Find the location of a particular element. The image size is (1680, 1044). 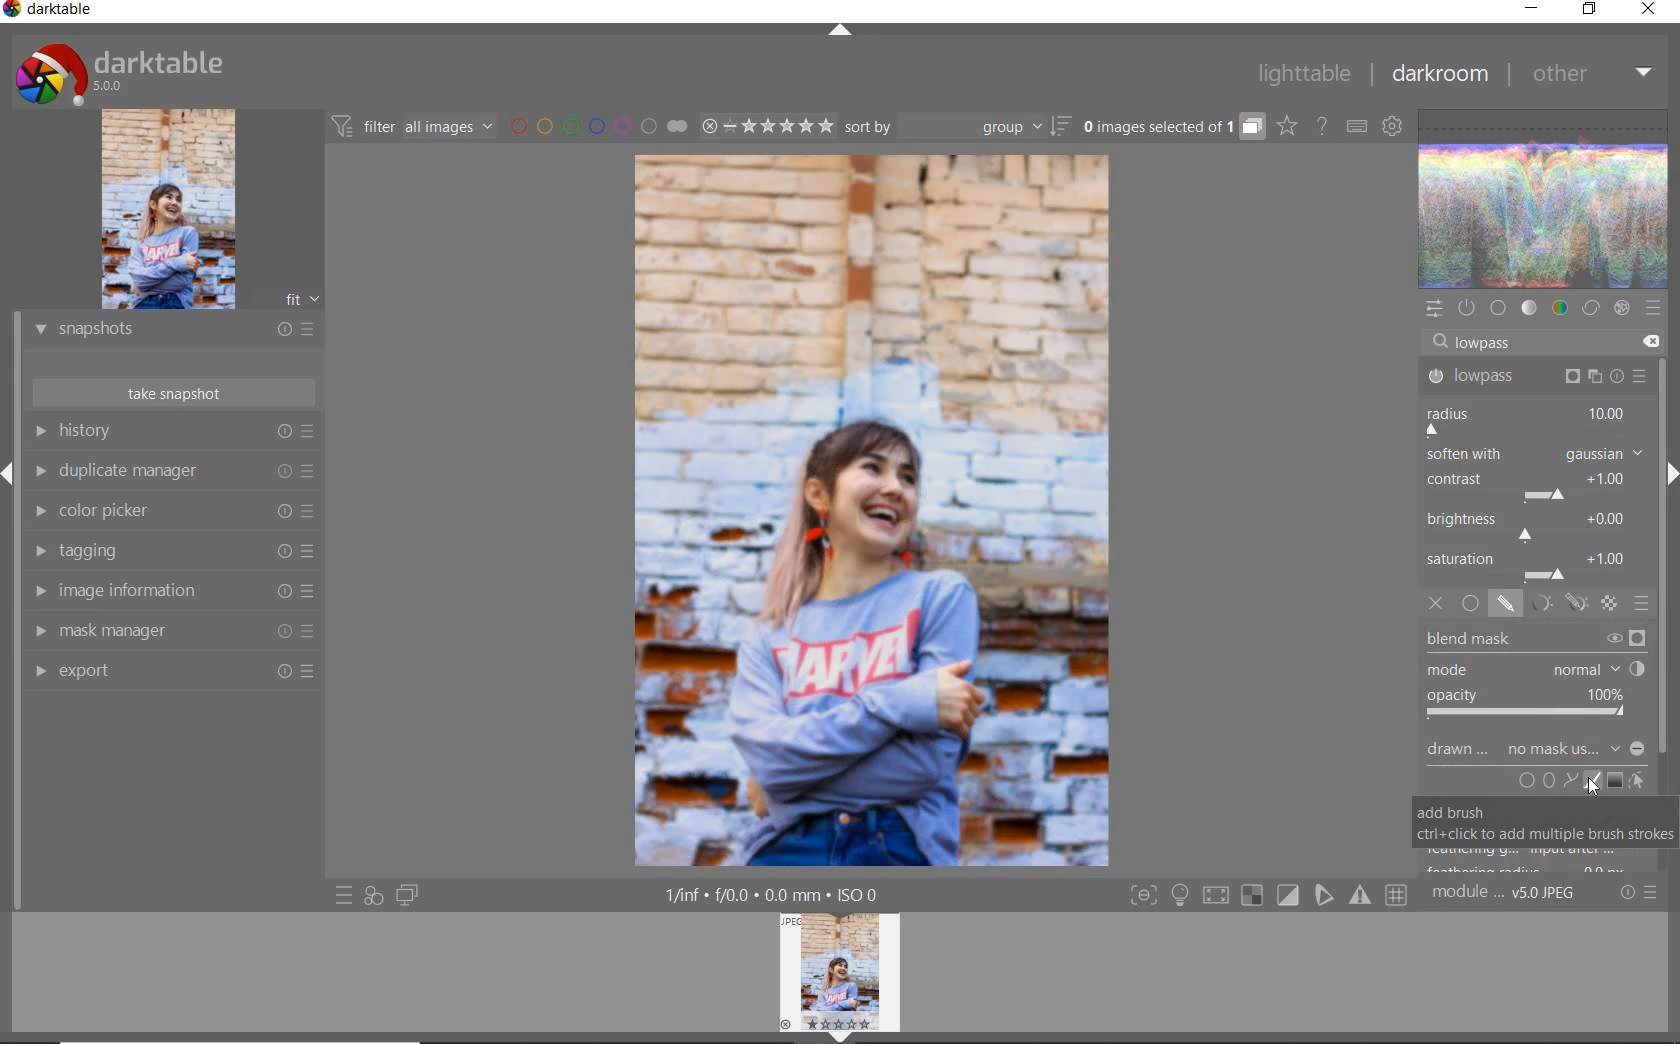

duplicate manager is located at coordinates (176, 473).